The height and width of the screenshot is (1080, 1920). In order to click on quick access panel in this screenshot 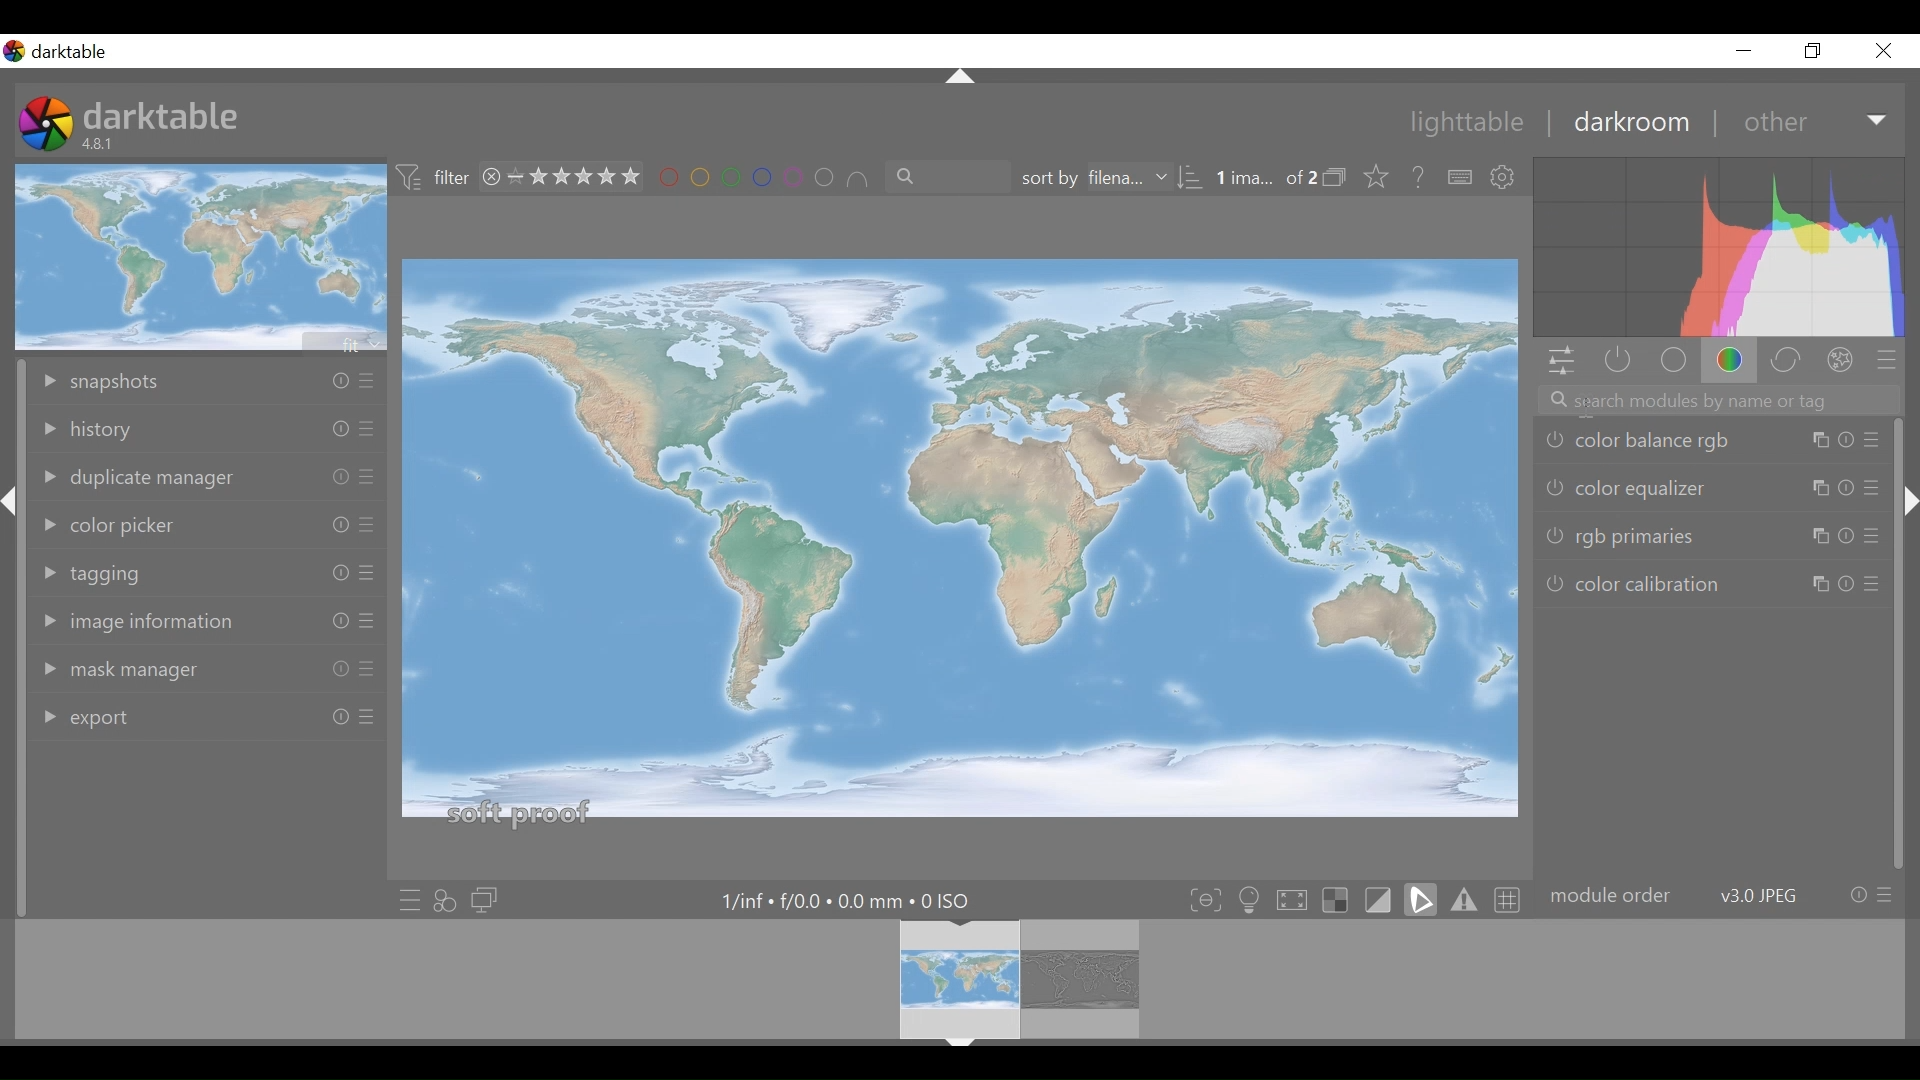, I will do `click(1561, 362)`.